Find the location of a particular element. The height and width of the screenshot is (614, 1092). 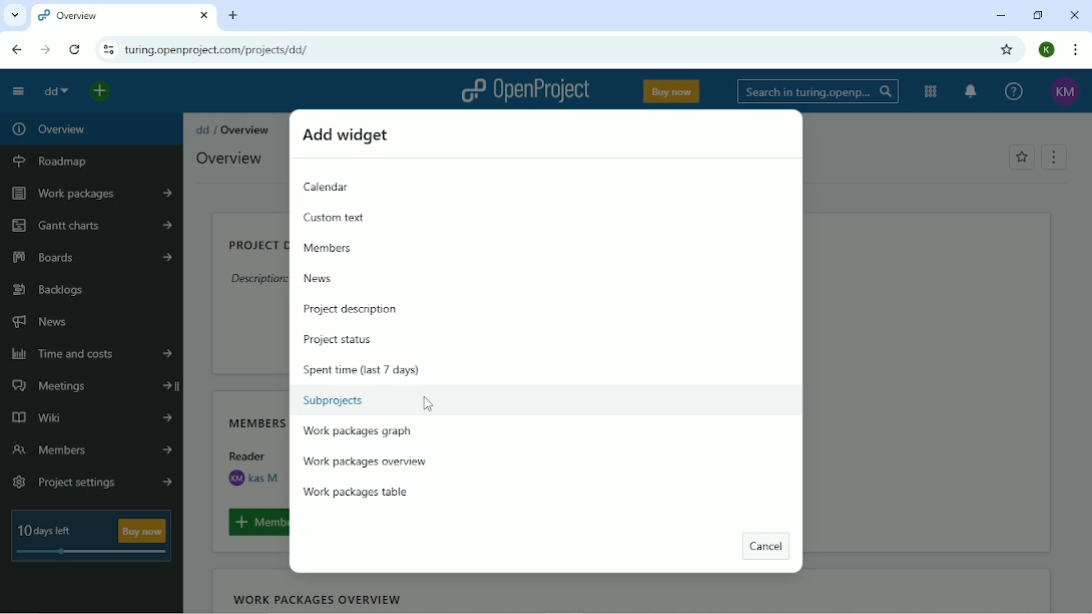

10 days left is located at coordinates (91, 537).